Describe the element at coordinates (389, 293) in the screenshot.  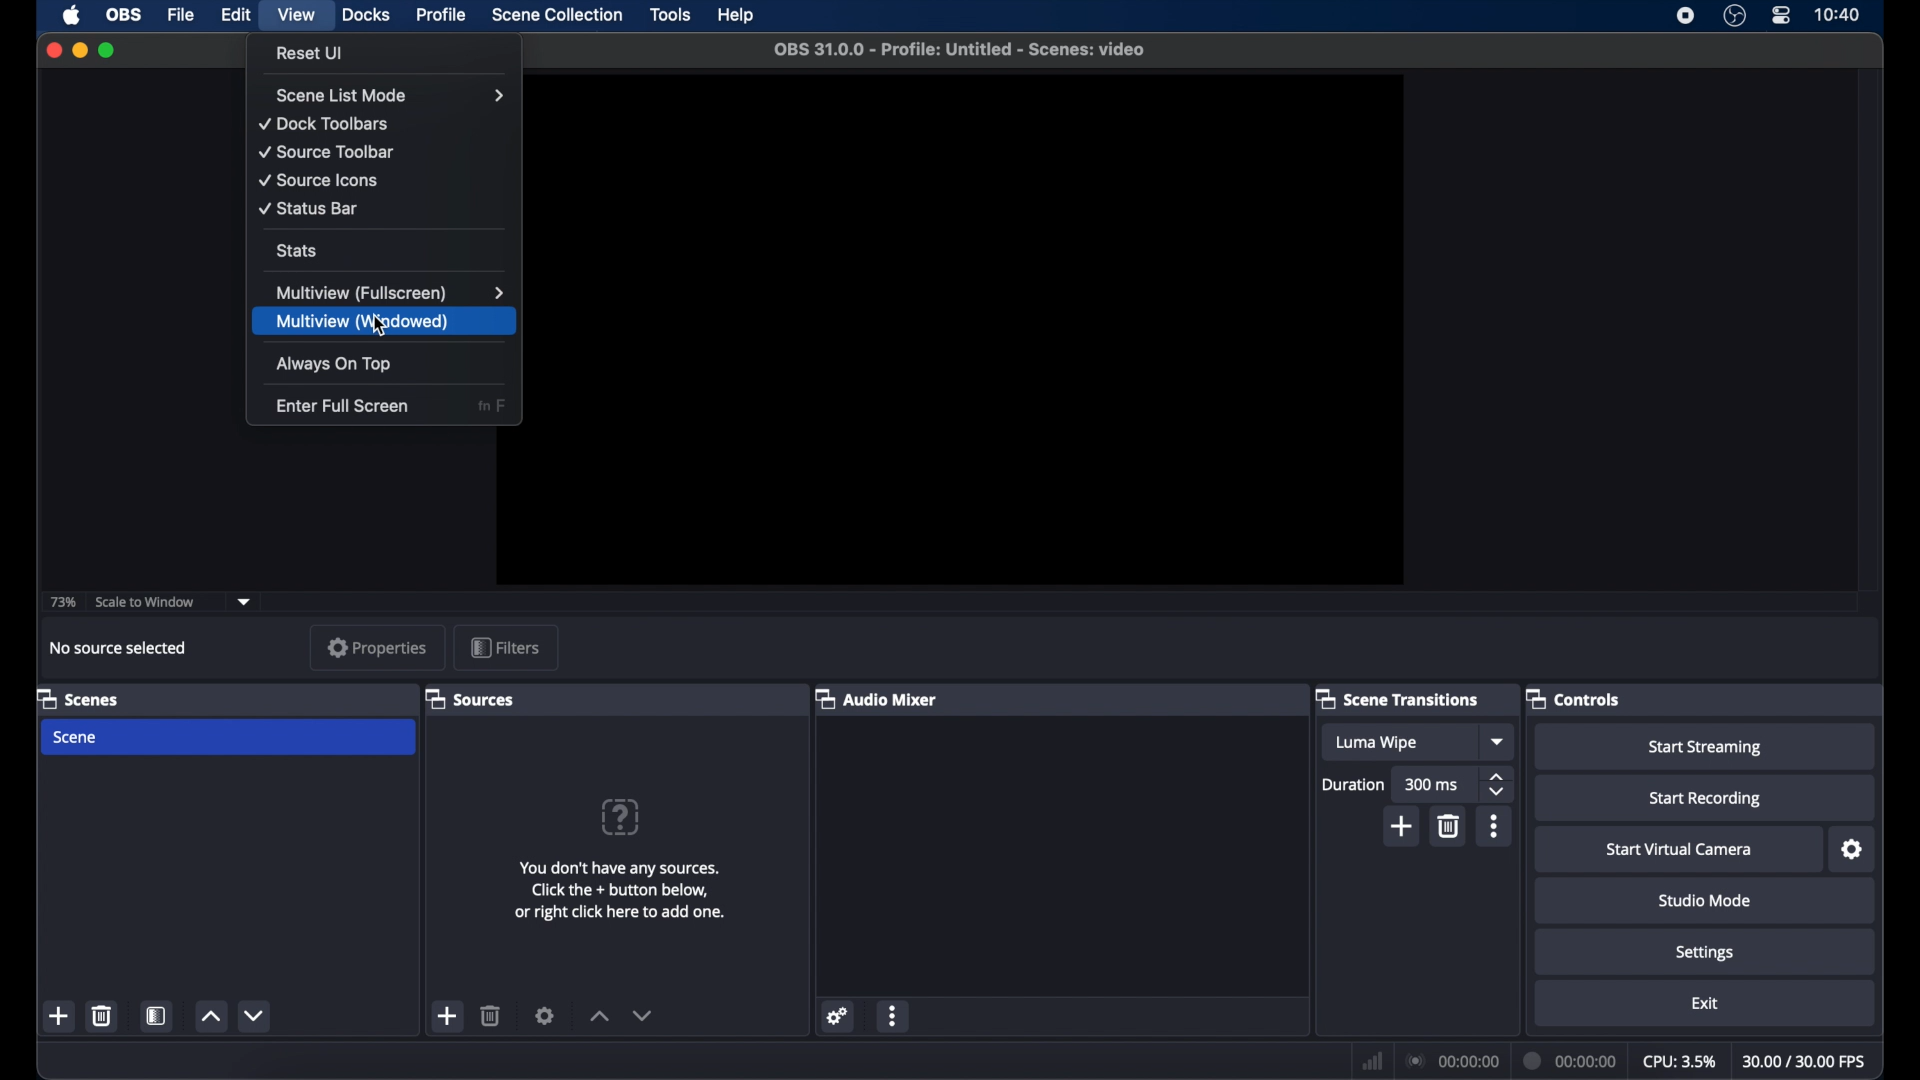
I see `multiview (fullscreen)` at that location.